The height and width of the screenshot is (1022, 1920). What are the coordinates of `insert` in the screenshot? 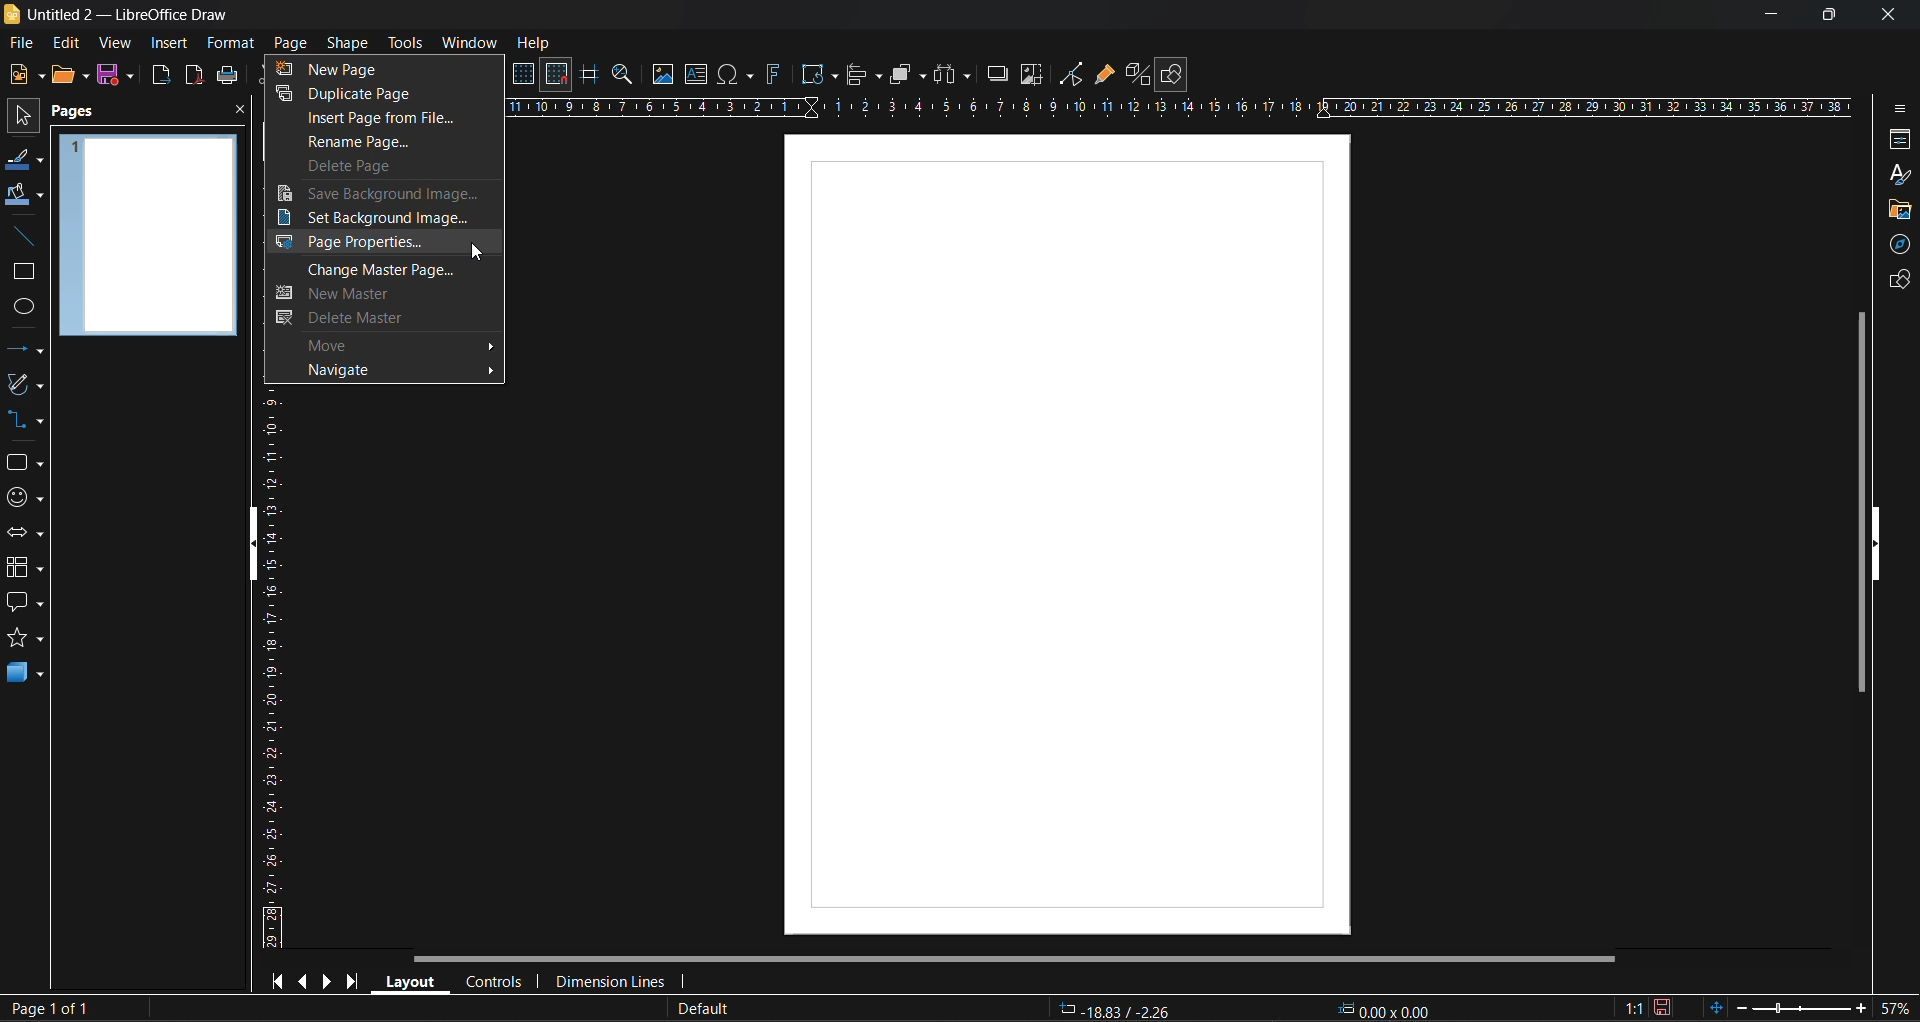 It's located at (171, 41).